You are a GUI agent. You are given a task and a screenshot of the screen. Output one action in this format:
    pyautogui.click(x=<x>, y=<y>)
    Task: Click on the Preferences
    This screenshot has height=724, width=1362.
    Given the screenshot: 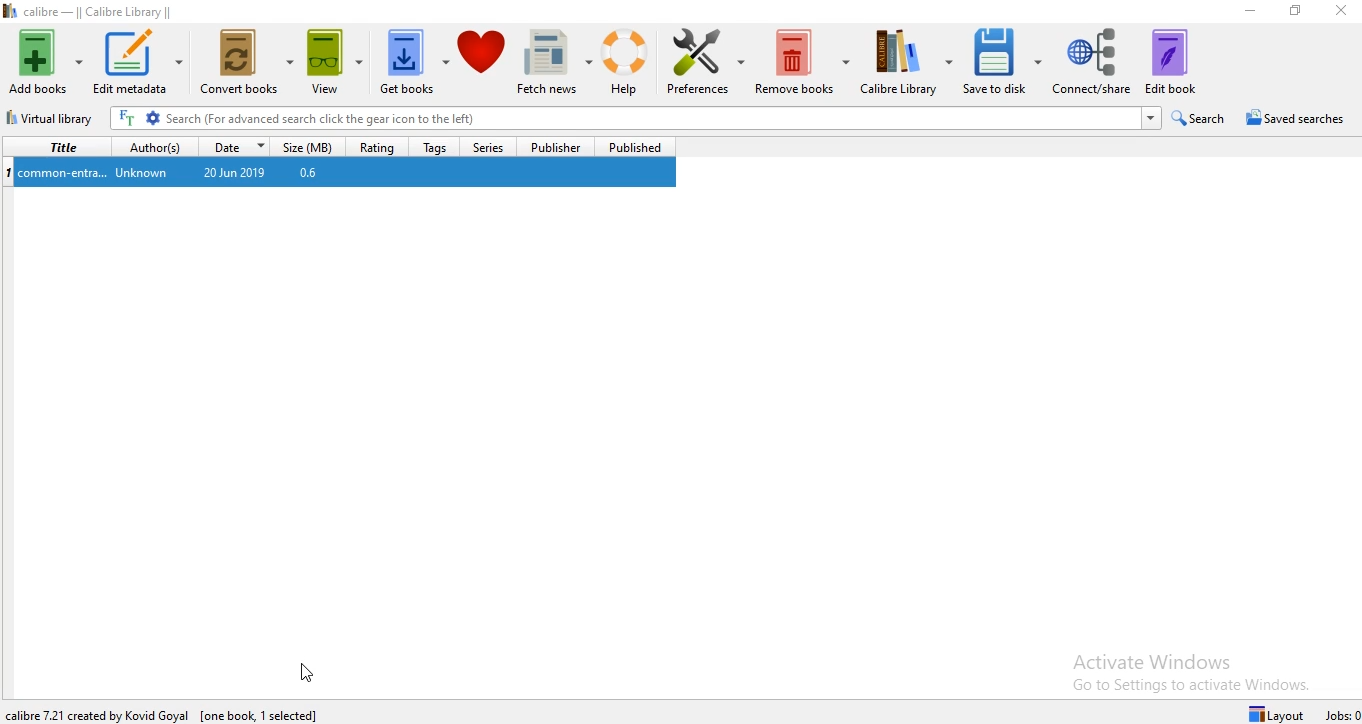 What is the action you would take?
    pyautogui.click(x=706, y=64)
    